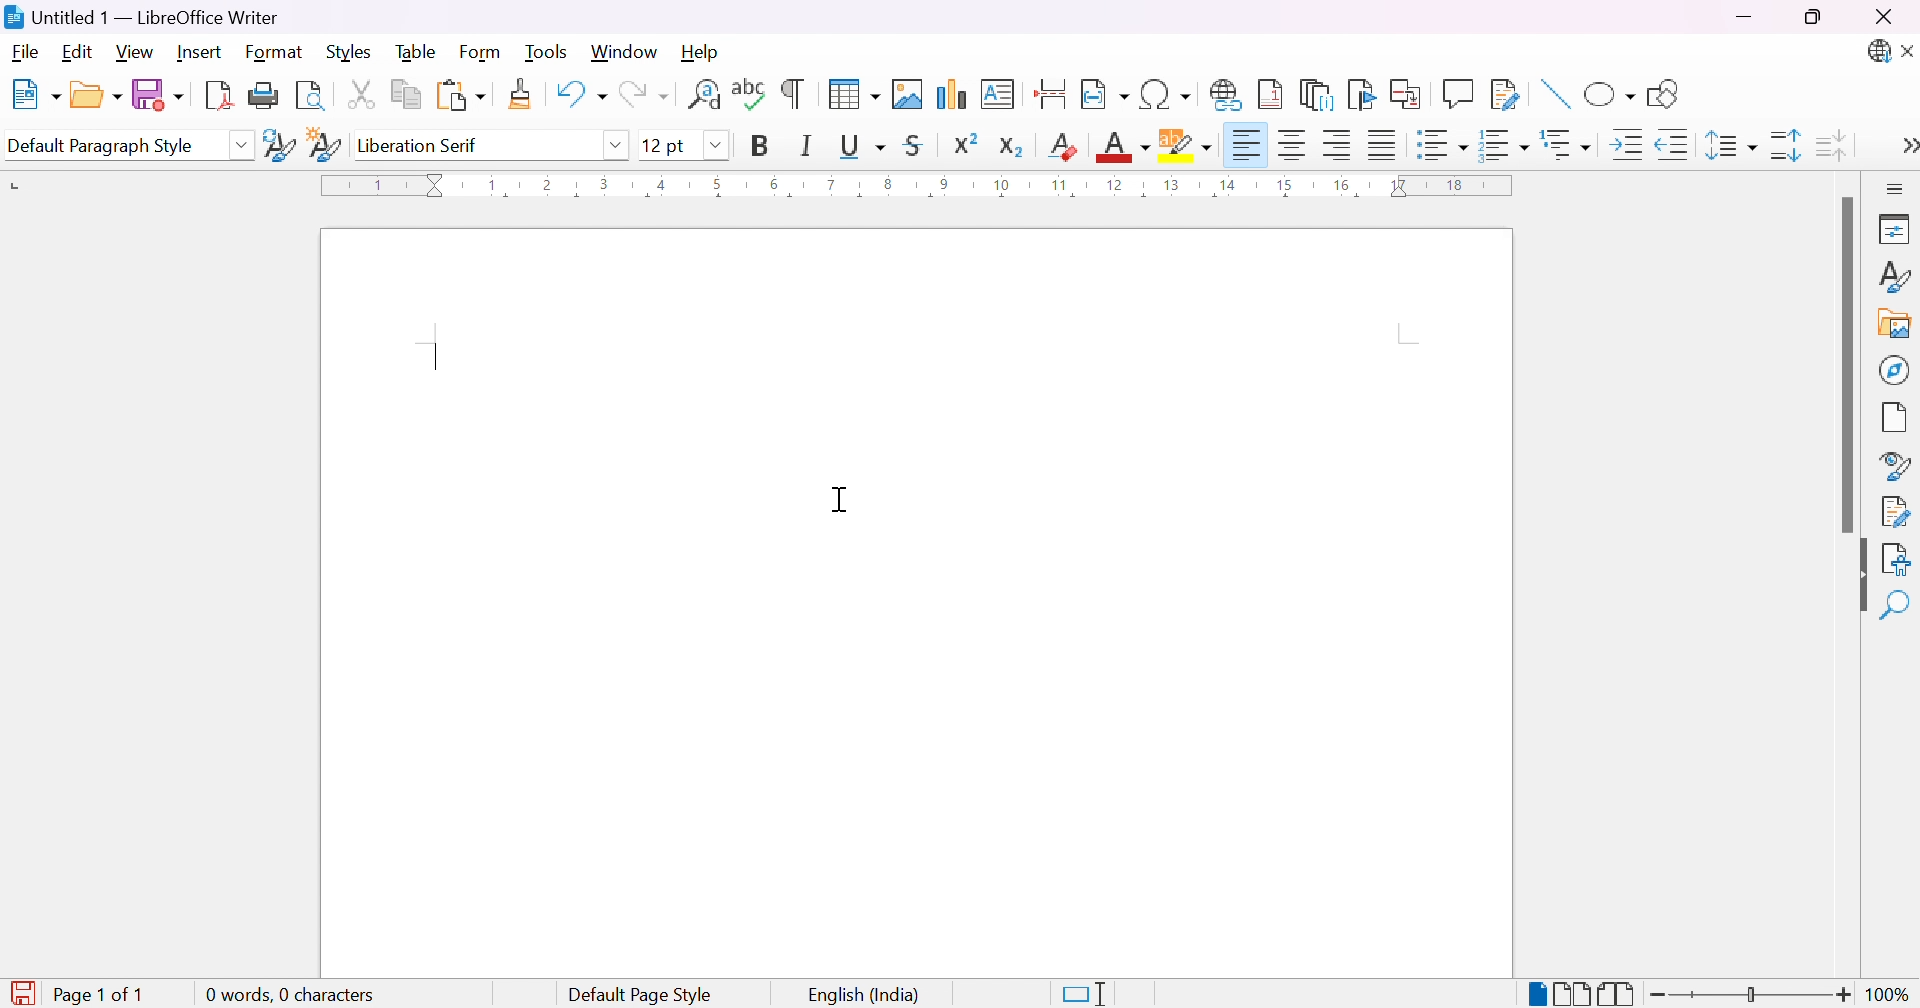  Describe the element at coordinates (1104, 95) in the screenshot. I see `Insert field` at that location.